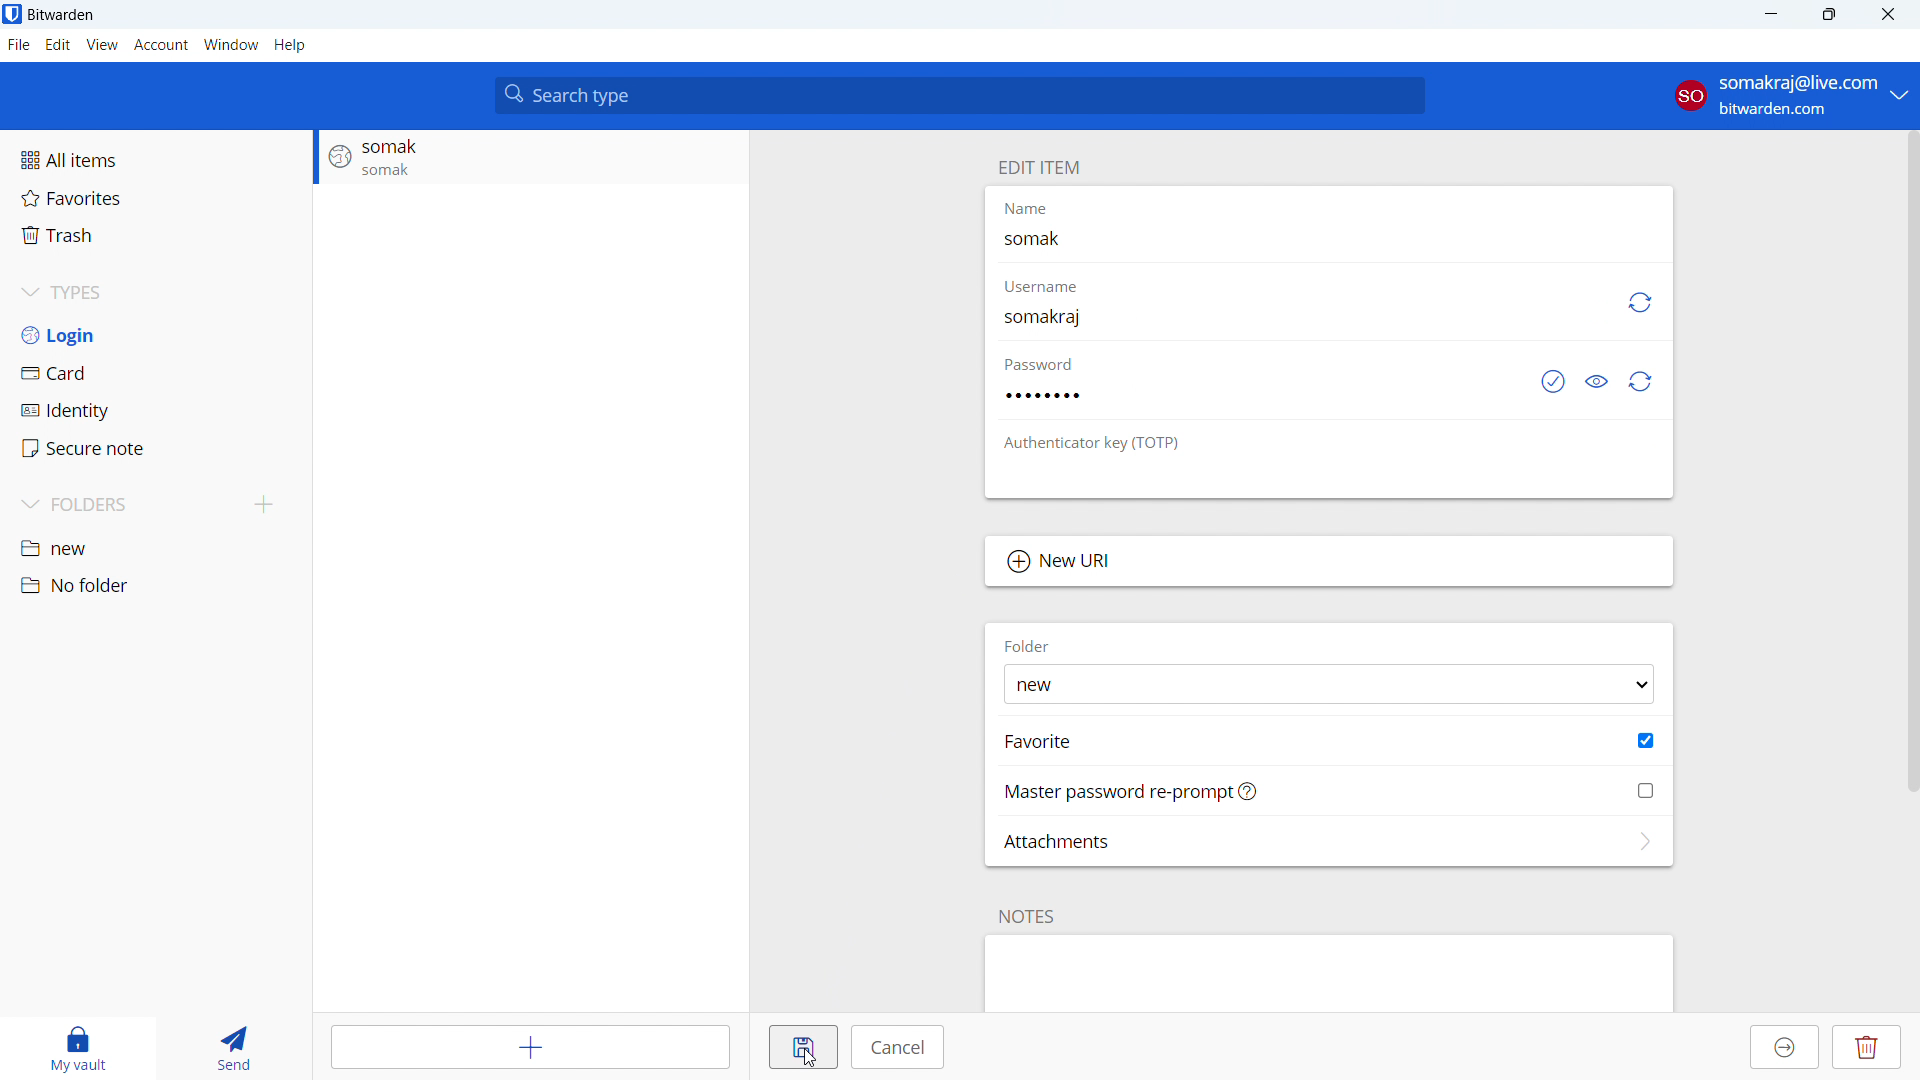 This screenshot has width=1920, height=1080. What do you see at coordinates (1327, 239) in the screenshot?
I see `edit name` at bounding box center [1327, 239].